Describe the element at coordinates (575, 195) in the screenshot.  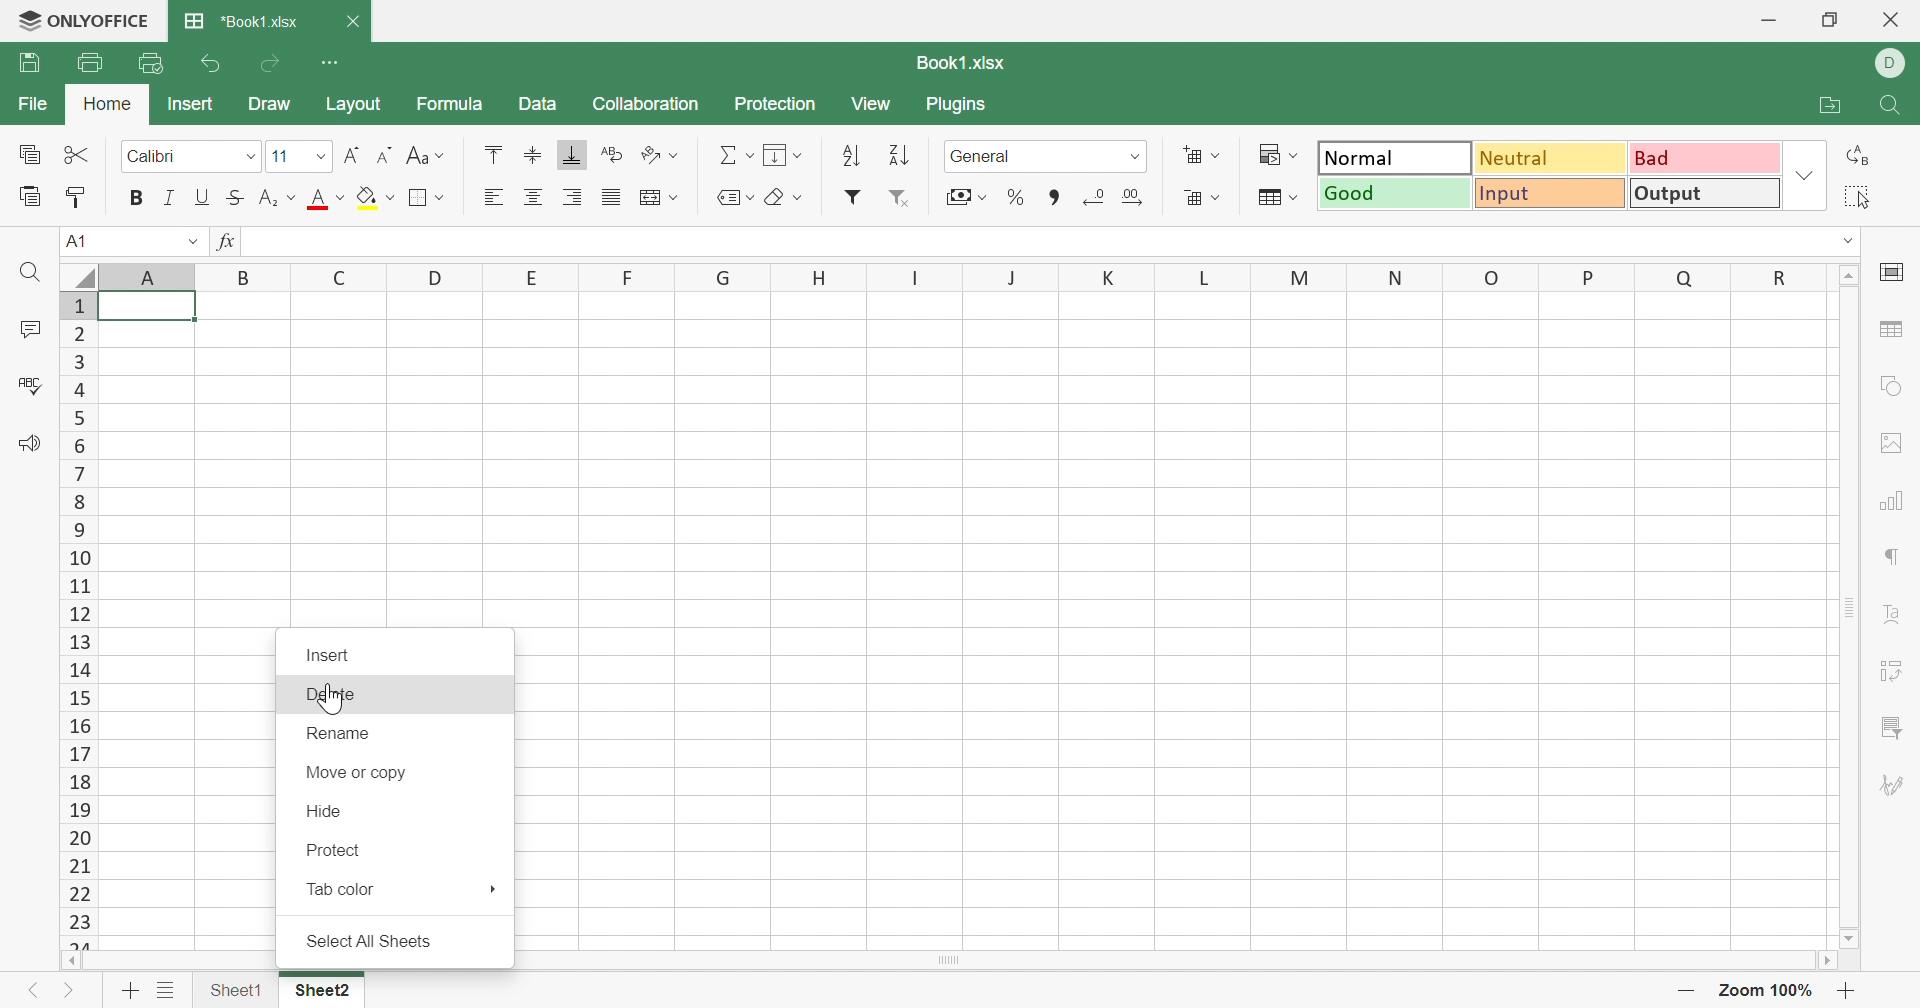
I see `Align Right` at that location.